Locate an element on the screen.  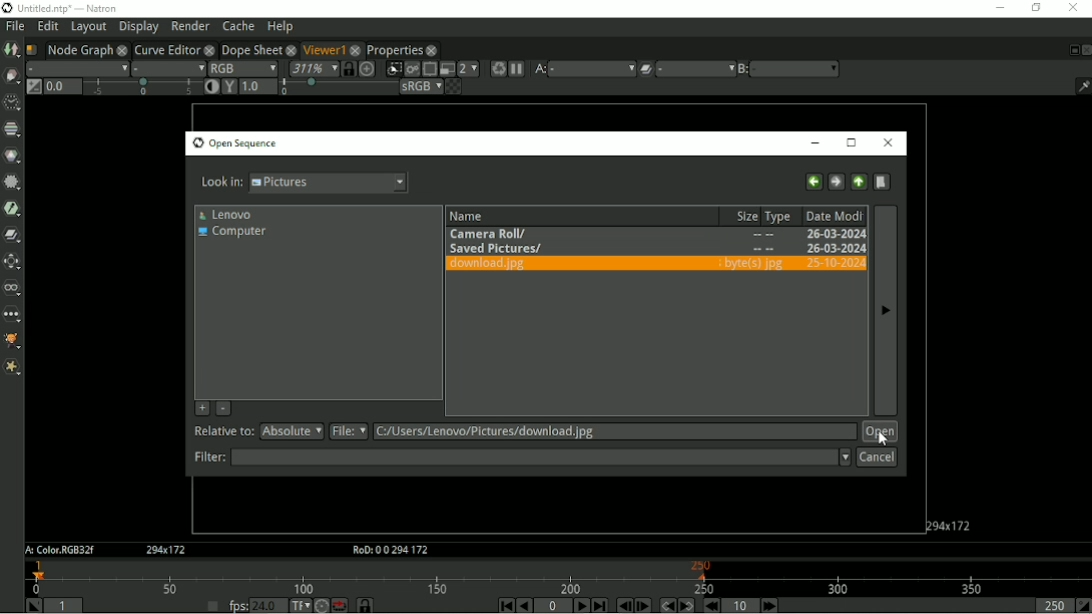
Next frame is located at coordinates (644, 605).